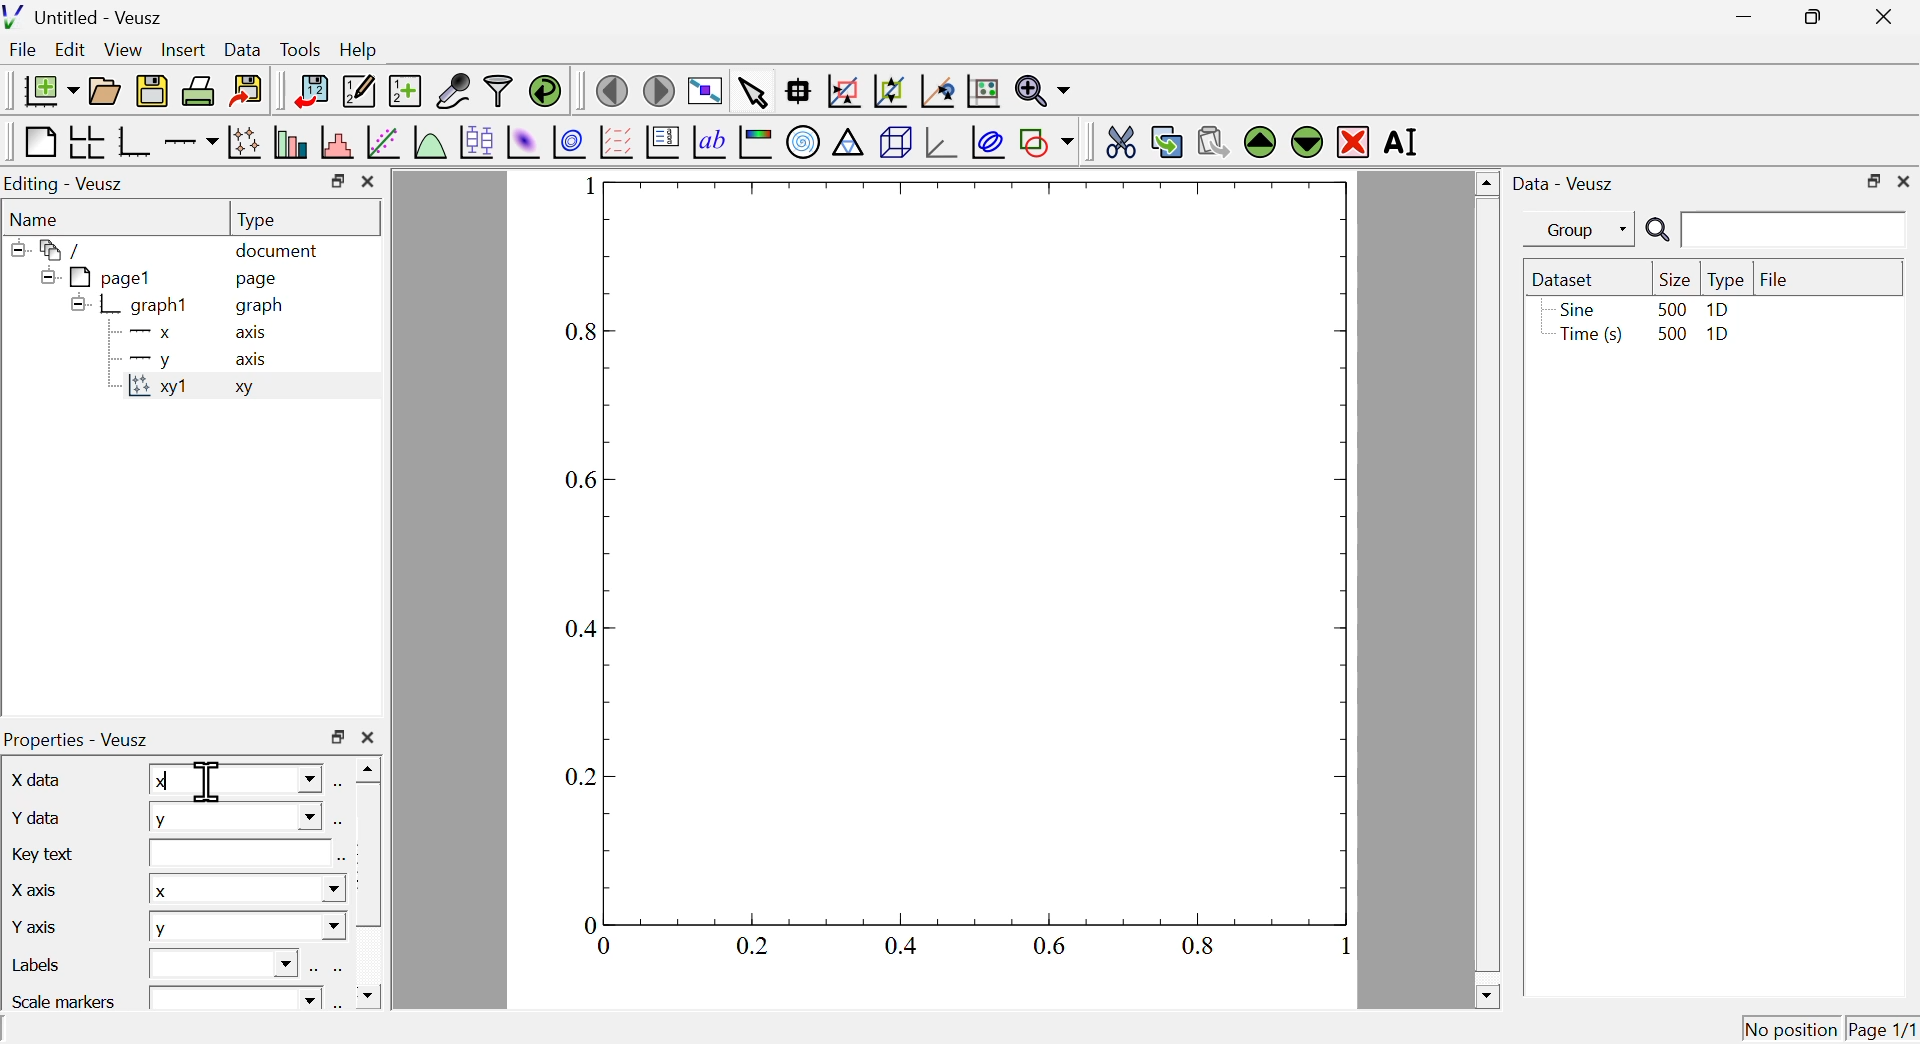 This screenshot has height=1044, width=1920. Describe the element at coordinates (68, 184) in the screenshot. I see `Editing Veusz` at that location.